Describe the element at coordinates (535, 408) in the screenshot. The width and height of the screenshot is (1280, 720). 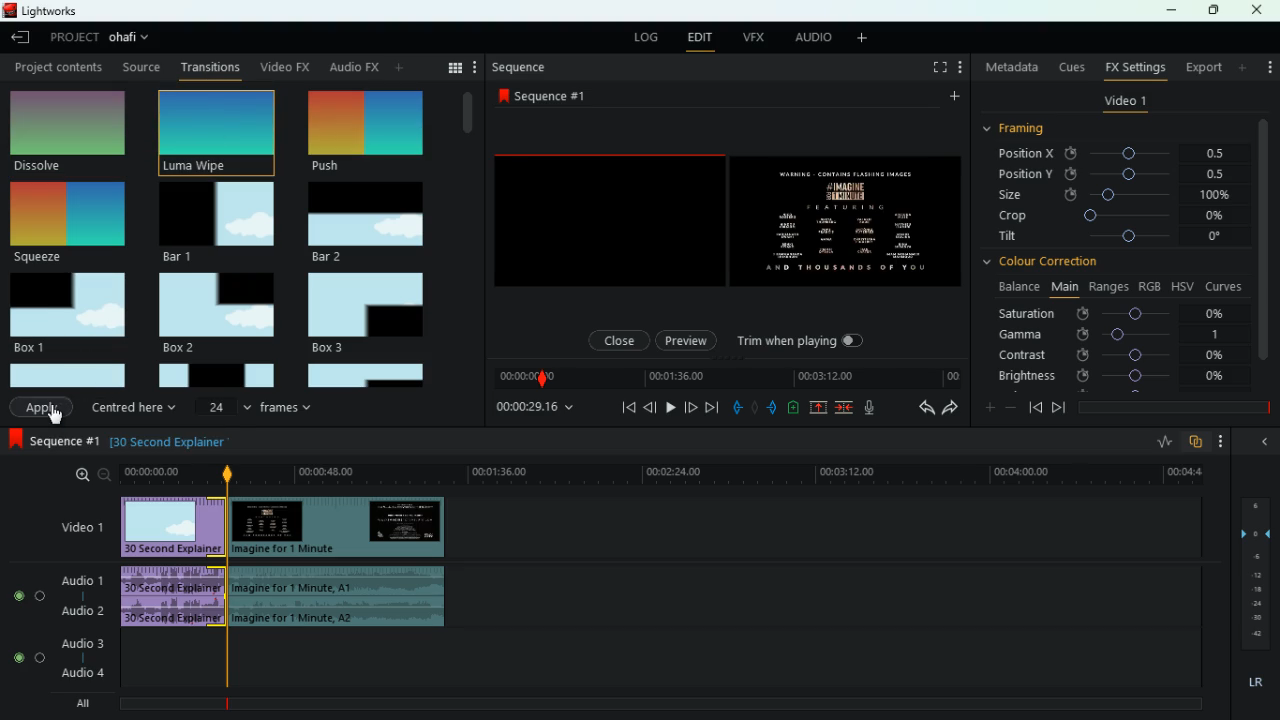
I see `time` at that location.